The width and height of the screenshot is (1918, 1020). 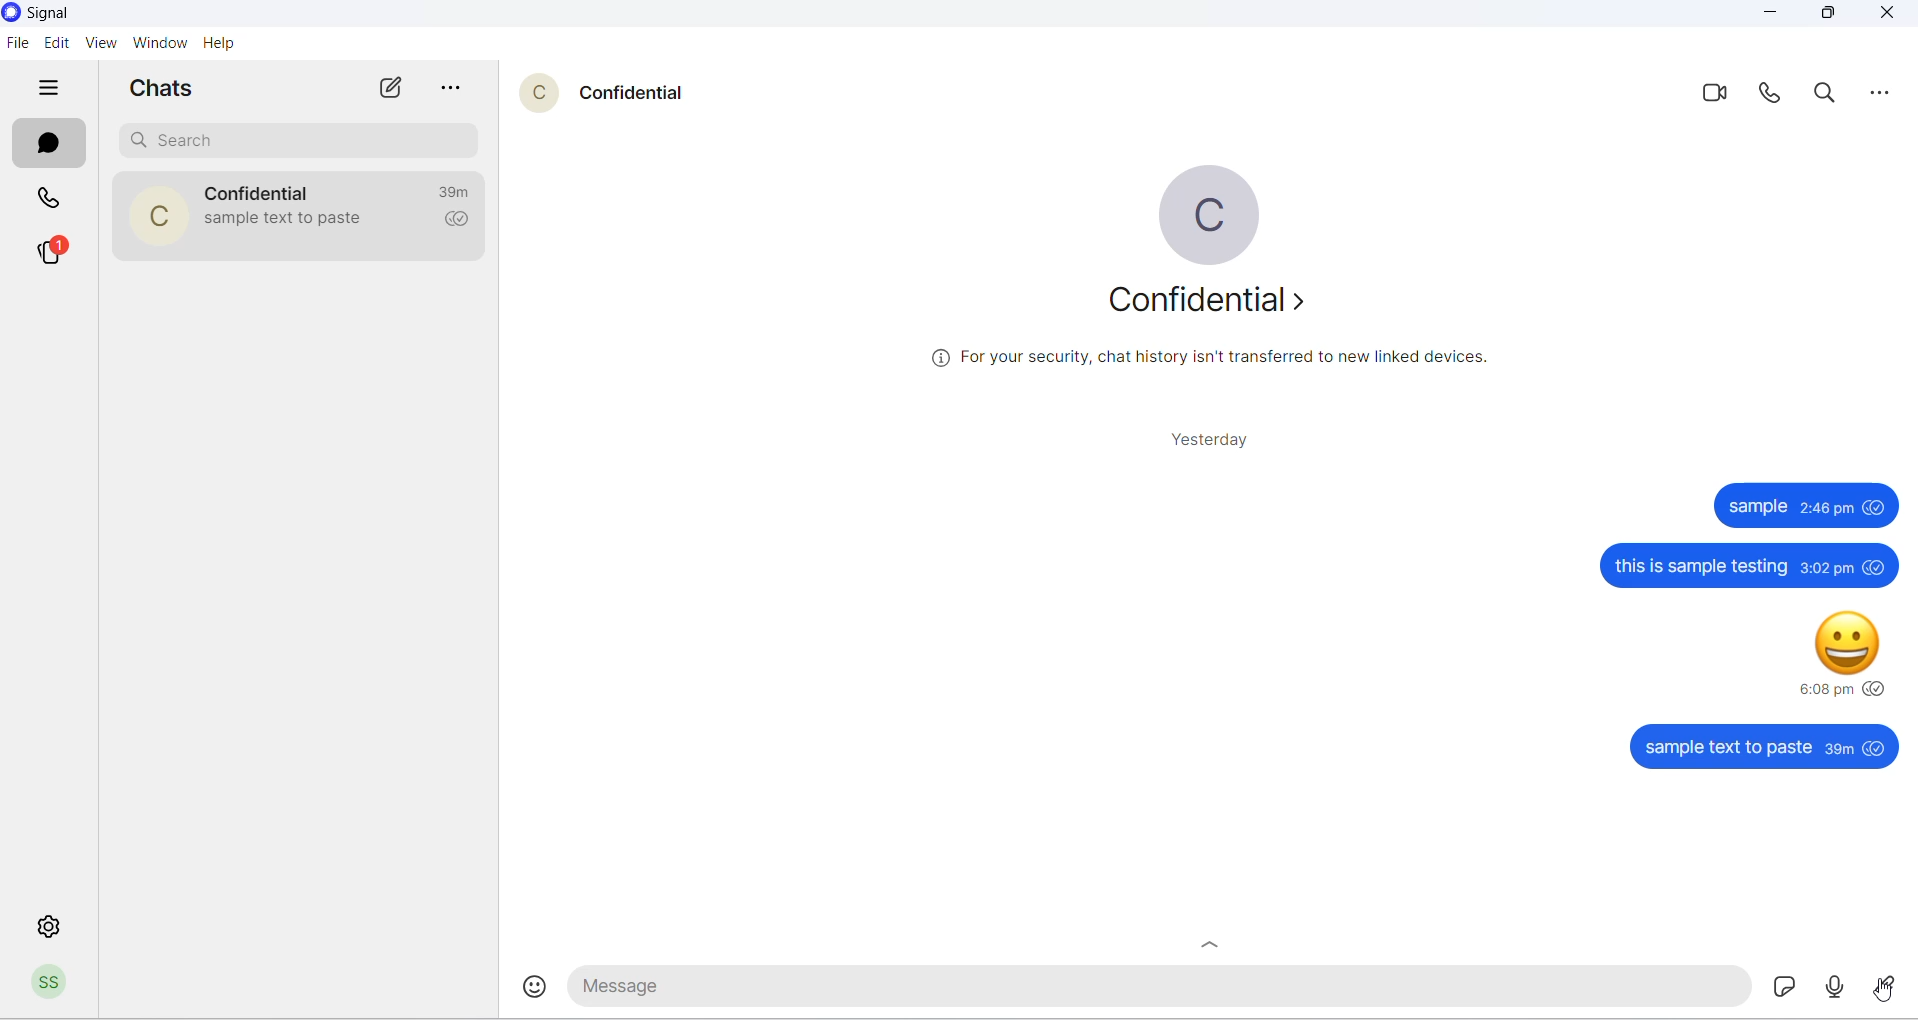 I want to click on seen, so click(x=1876, y=688).